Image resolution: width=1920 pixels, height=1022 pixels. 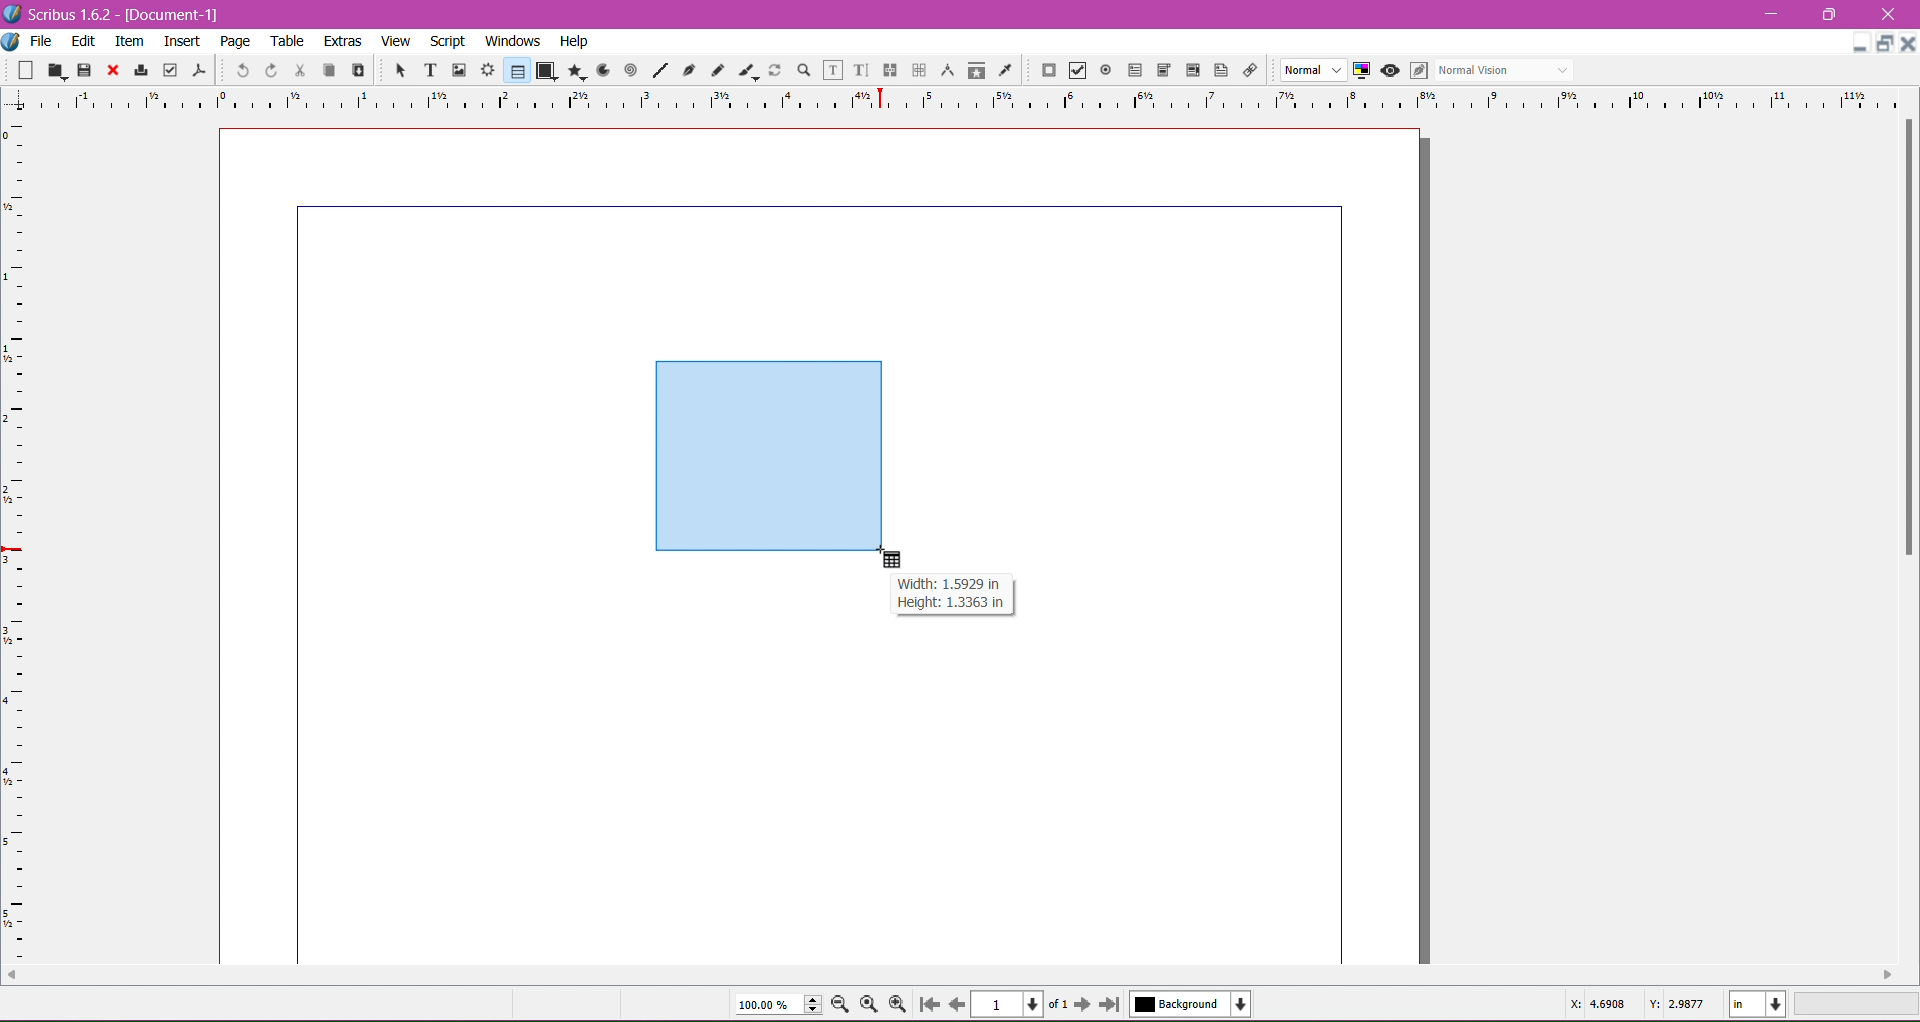 I want to click on Line, so click(x=657, y=71).